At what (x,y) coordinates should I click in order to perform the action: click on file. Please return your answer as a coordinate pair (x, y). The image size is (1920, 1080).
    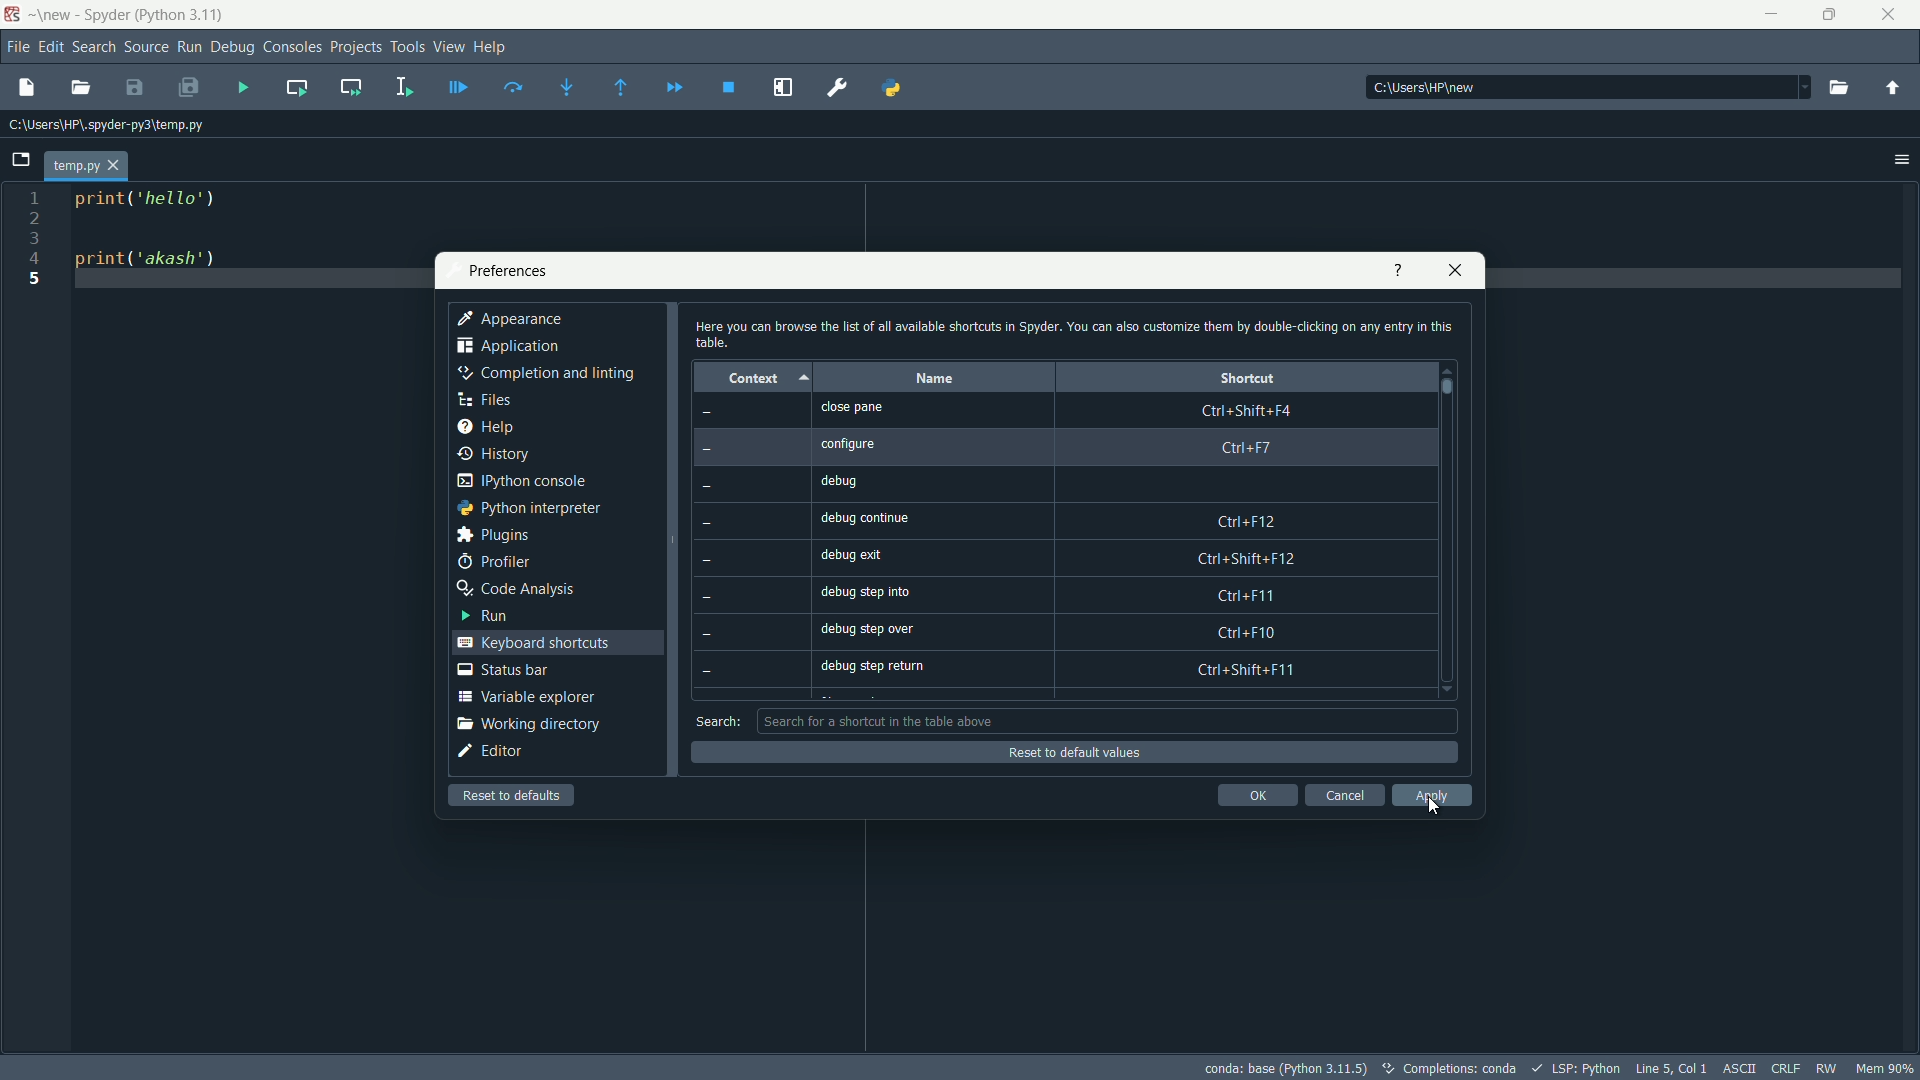
    Looking at the image, I should click on (112, 130).